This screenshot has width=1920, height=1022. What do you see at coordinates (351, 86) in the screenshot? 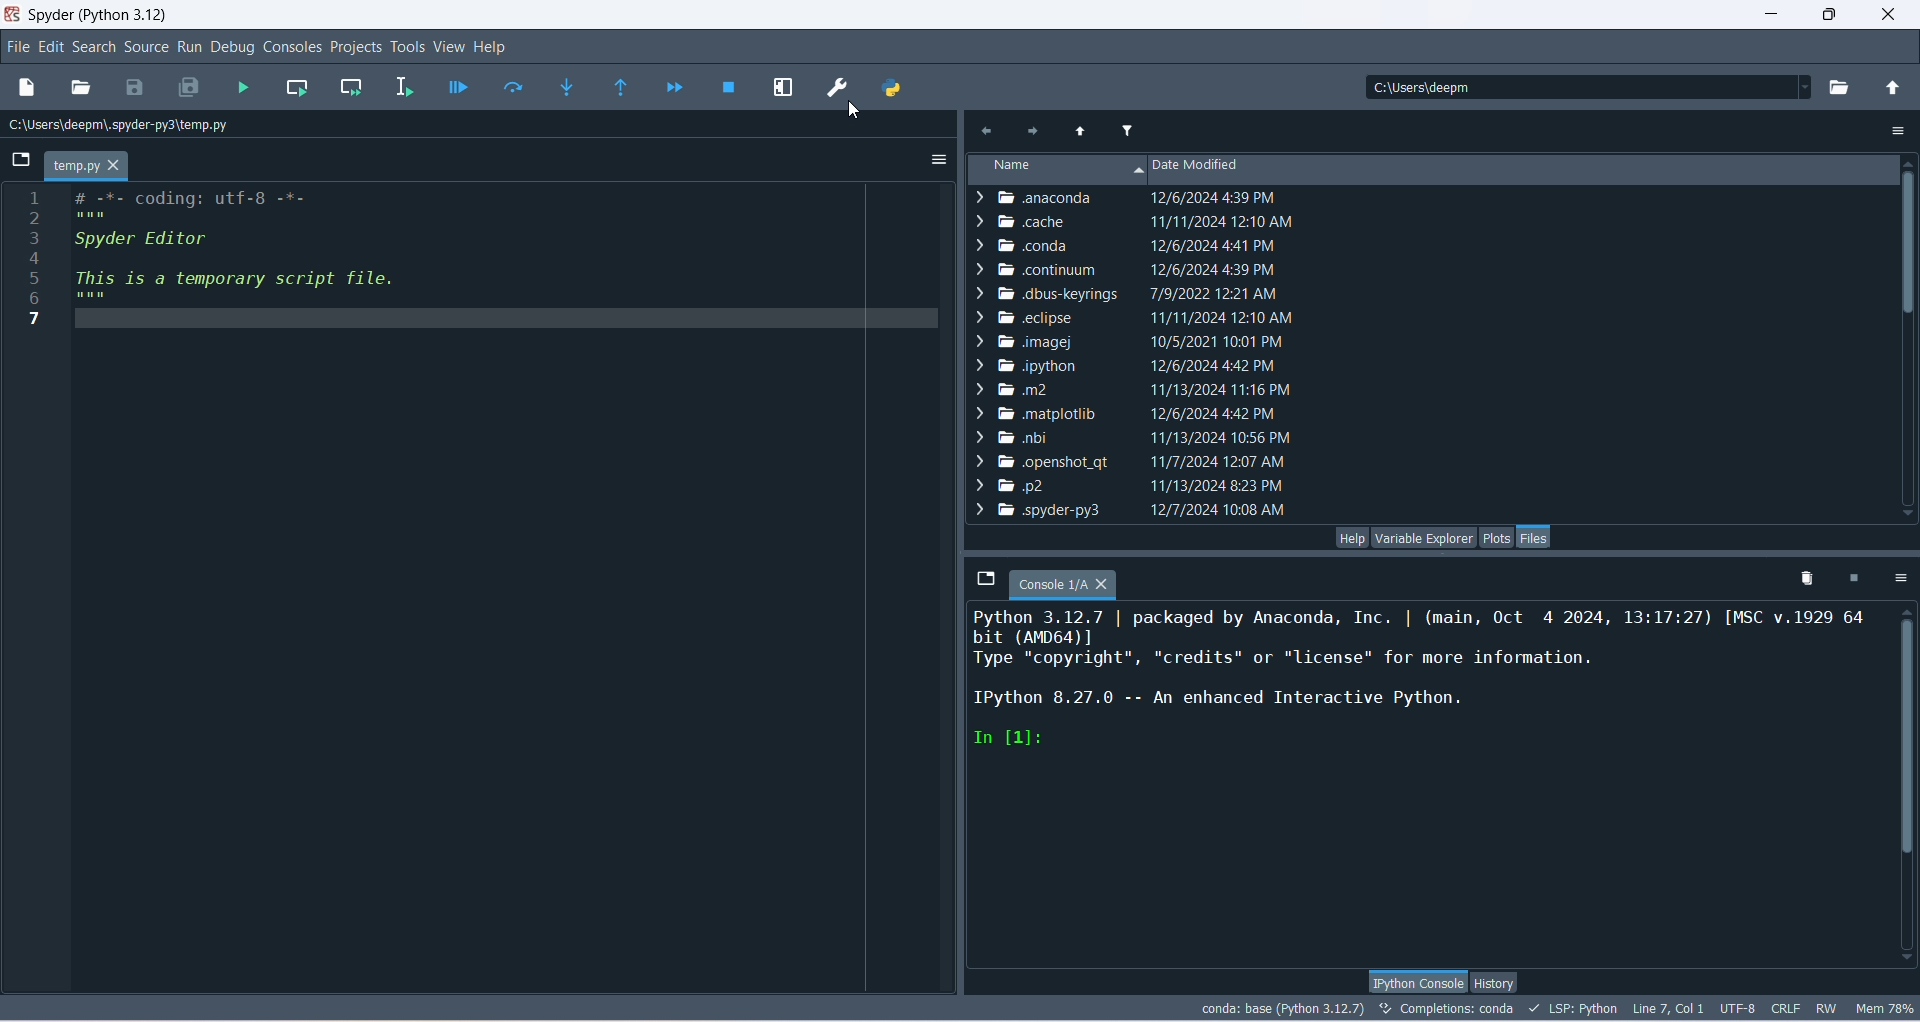
I see `run current cell and move to the next one` at bounding box center [351, 86].